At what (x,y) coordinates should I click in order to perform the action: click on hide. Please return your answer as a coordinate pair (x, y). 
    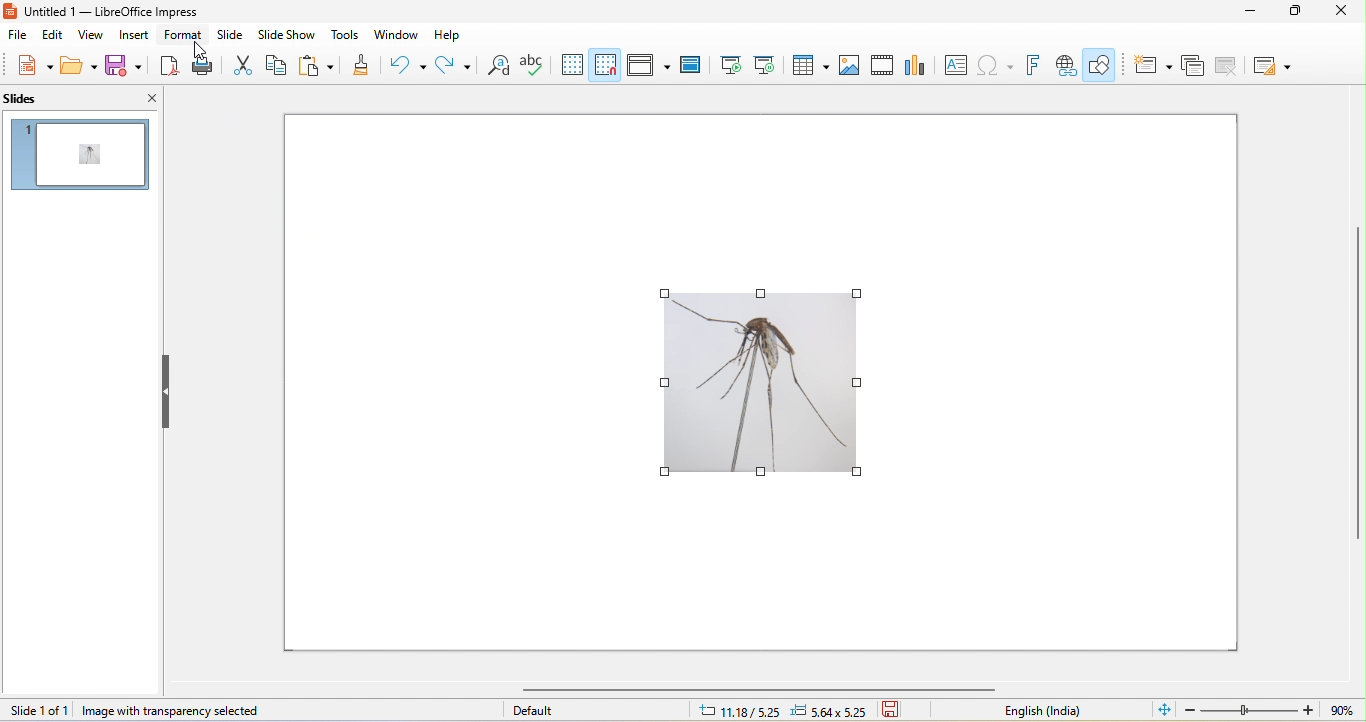
    Looking at the image, I should click on (163, 393).